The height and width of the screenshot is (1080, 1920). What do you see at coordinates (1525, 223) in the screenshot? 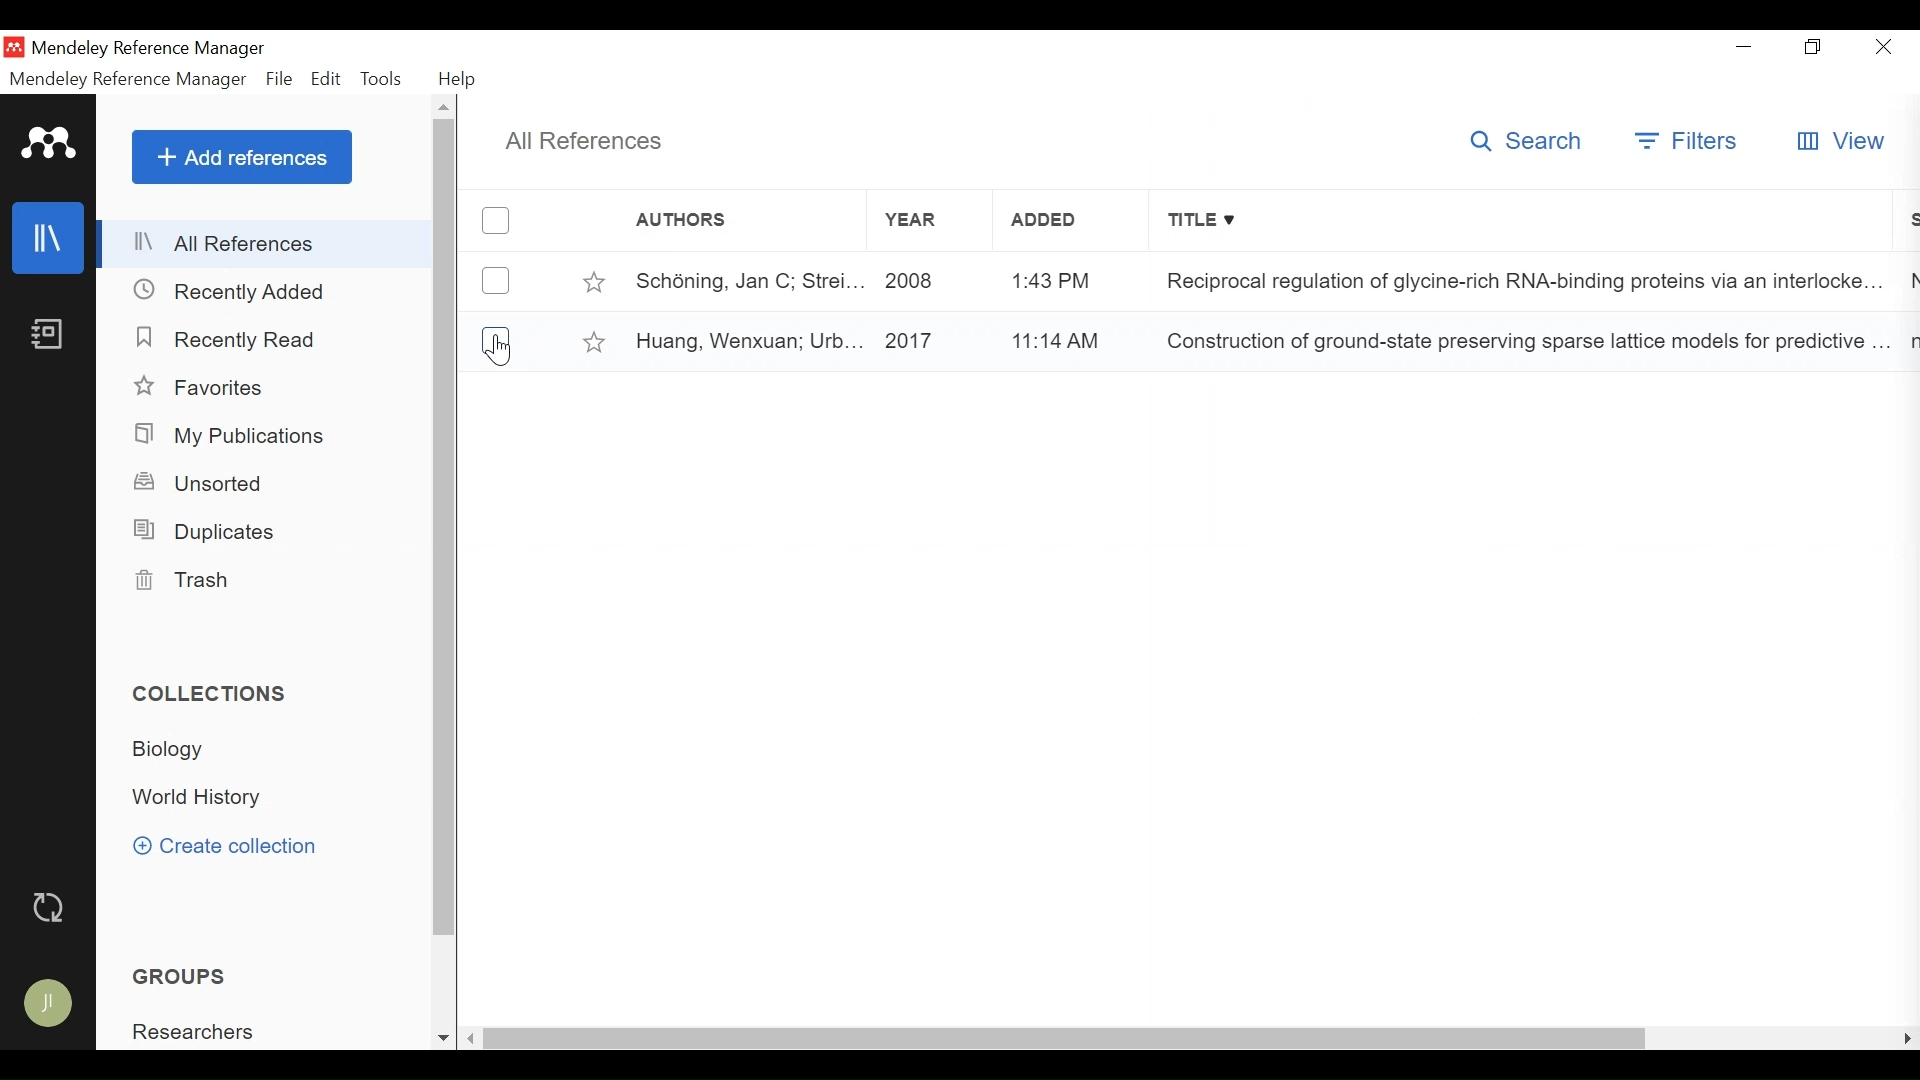
I see `Title` at bounding box center [1525, 223].